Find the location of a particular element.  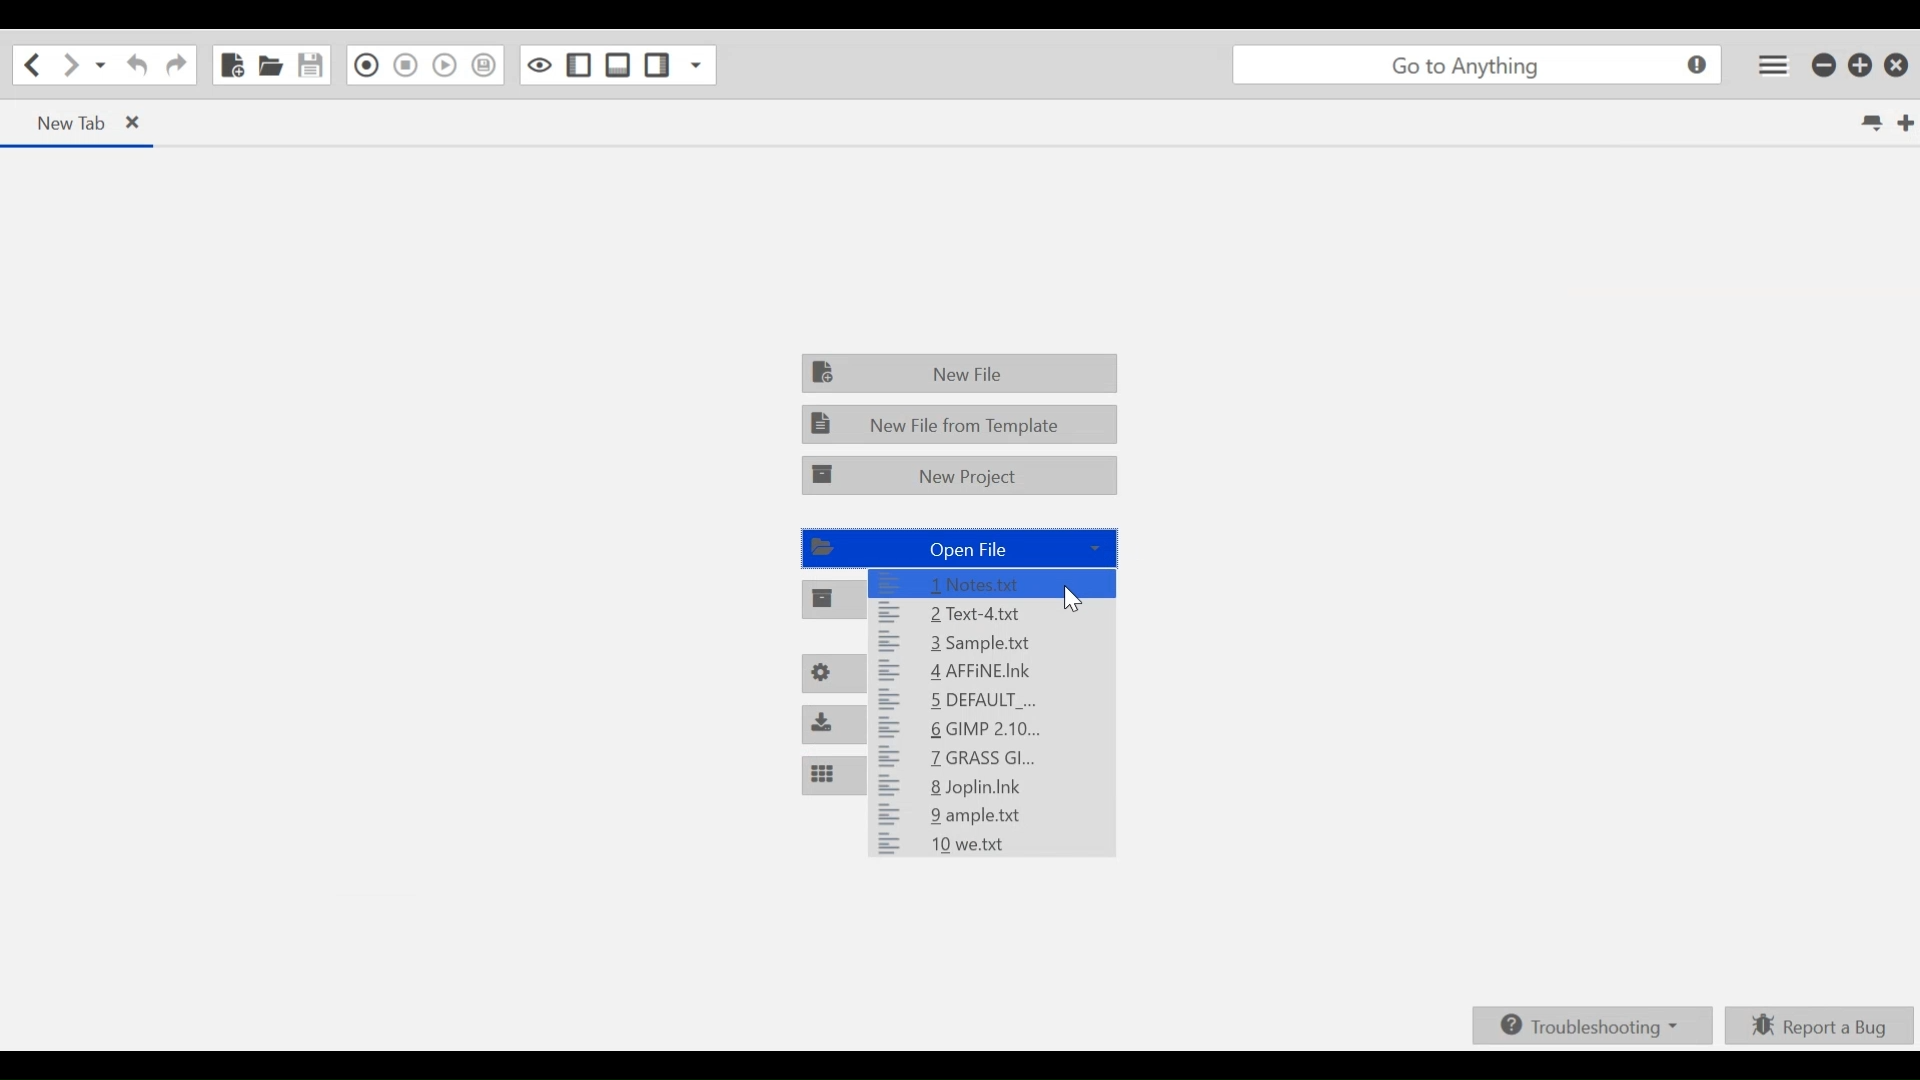

new tab is located at coordinates (59, 124).